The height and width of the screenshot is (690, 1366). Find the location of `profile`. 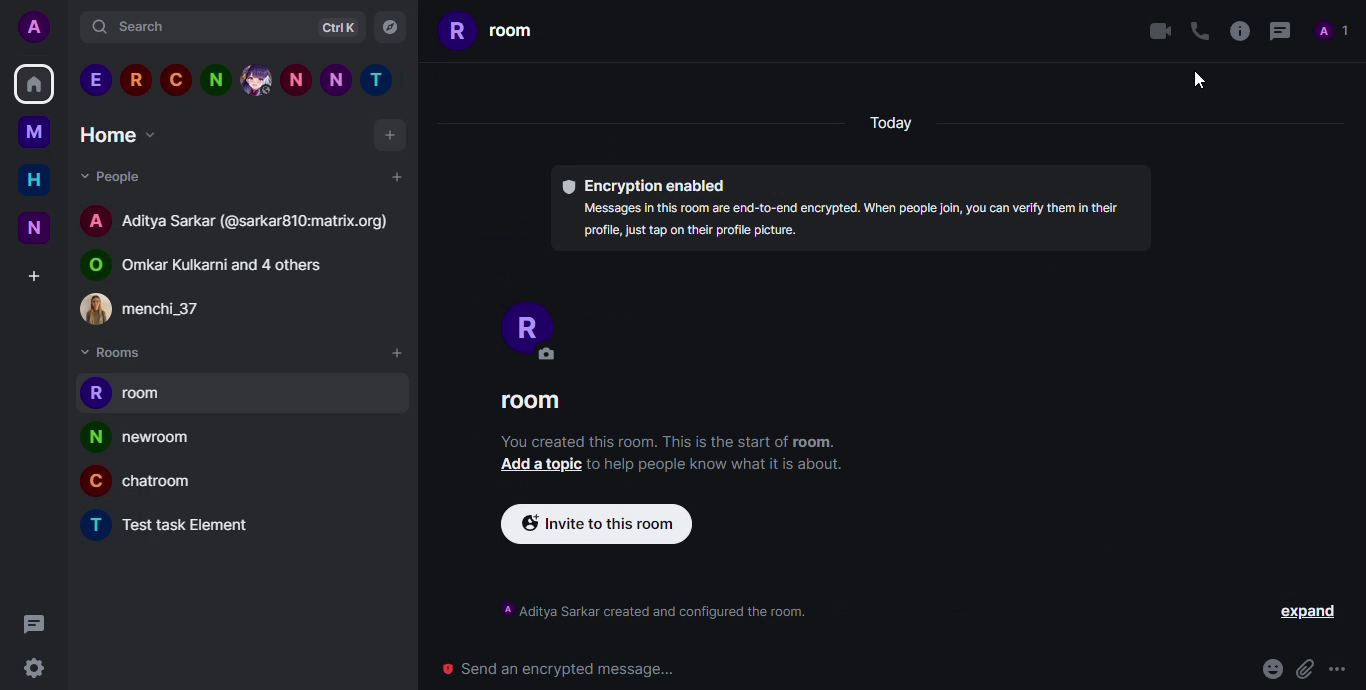

profile is located at coordinates (94, 437).